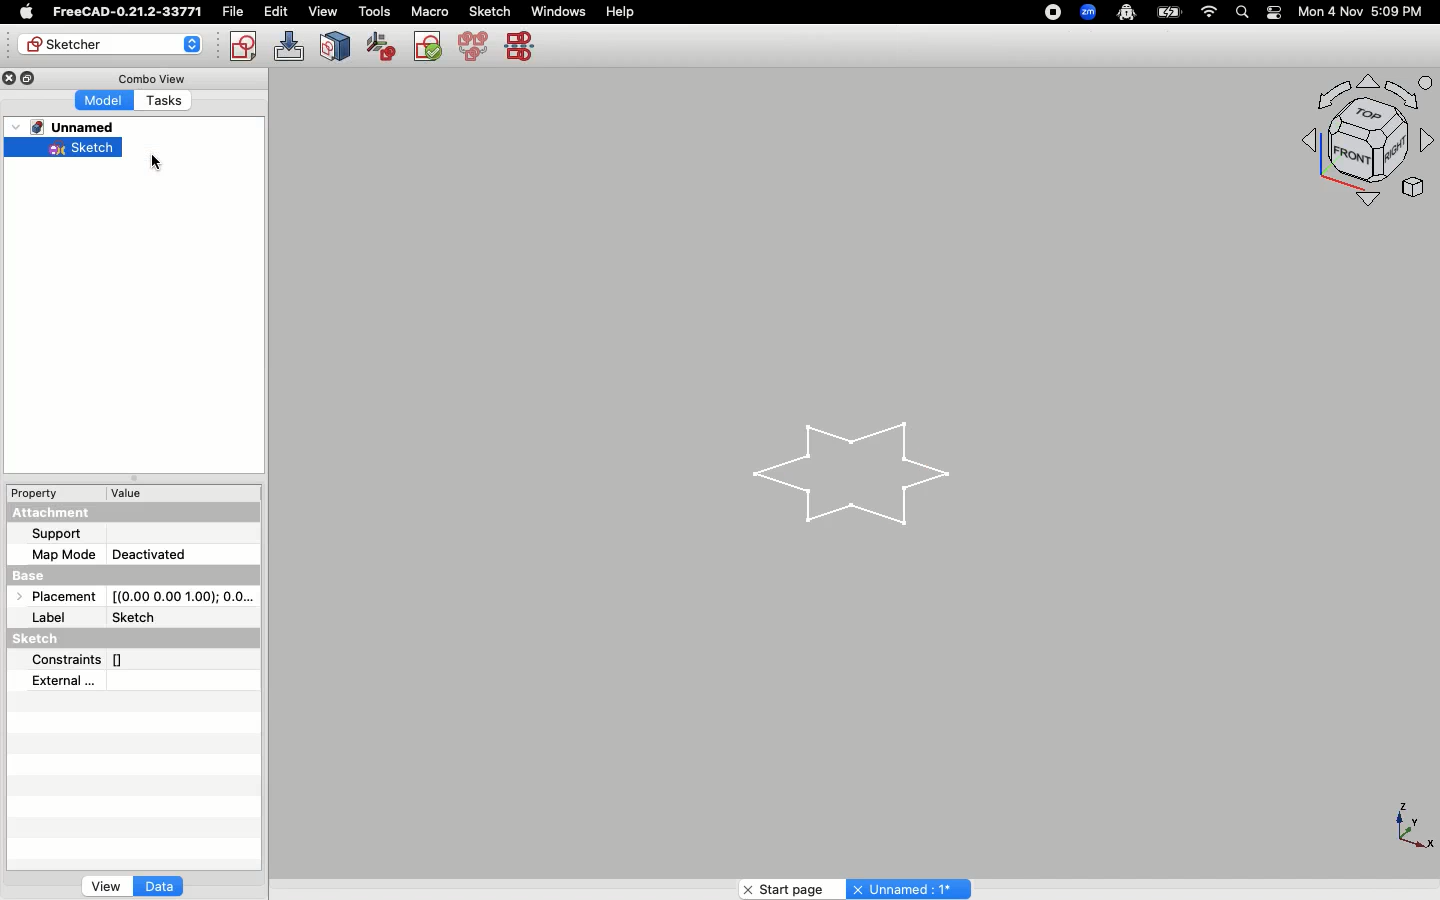  Describe the element at coordinates (379, 48) in the screenshot. I see `Validate sketch` at that location.